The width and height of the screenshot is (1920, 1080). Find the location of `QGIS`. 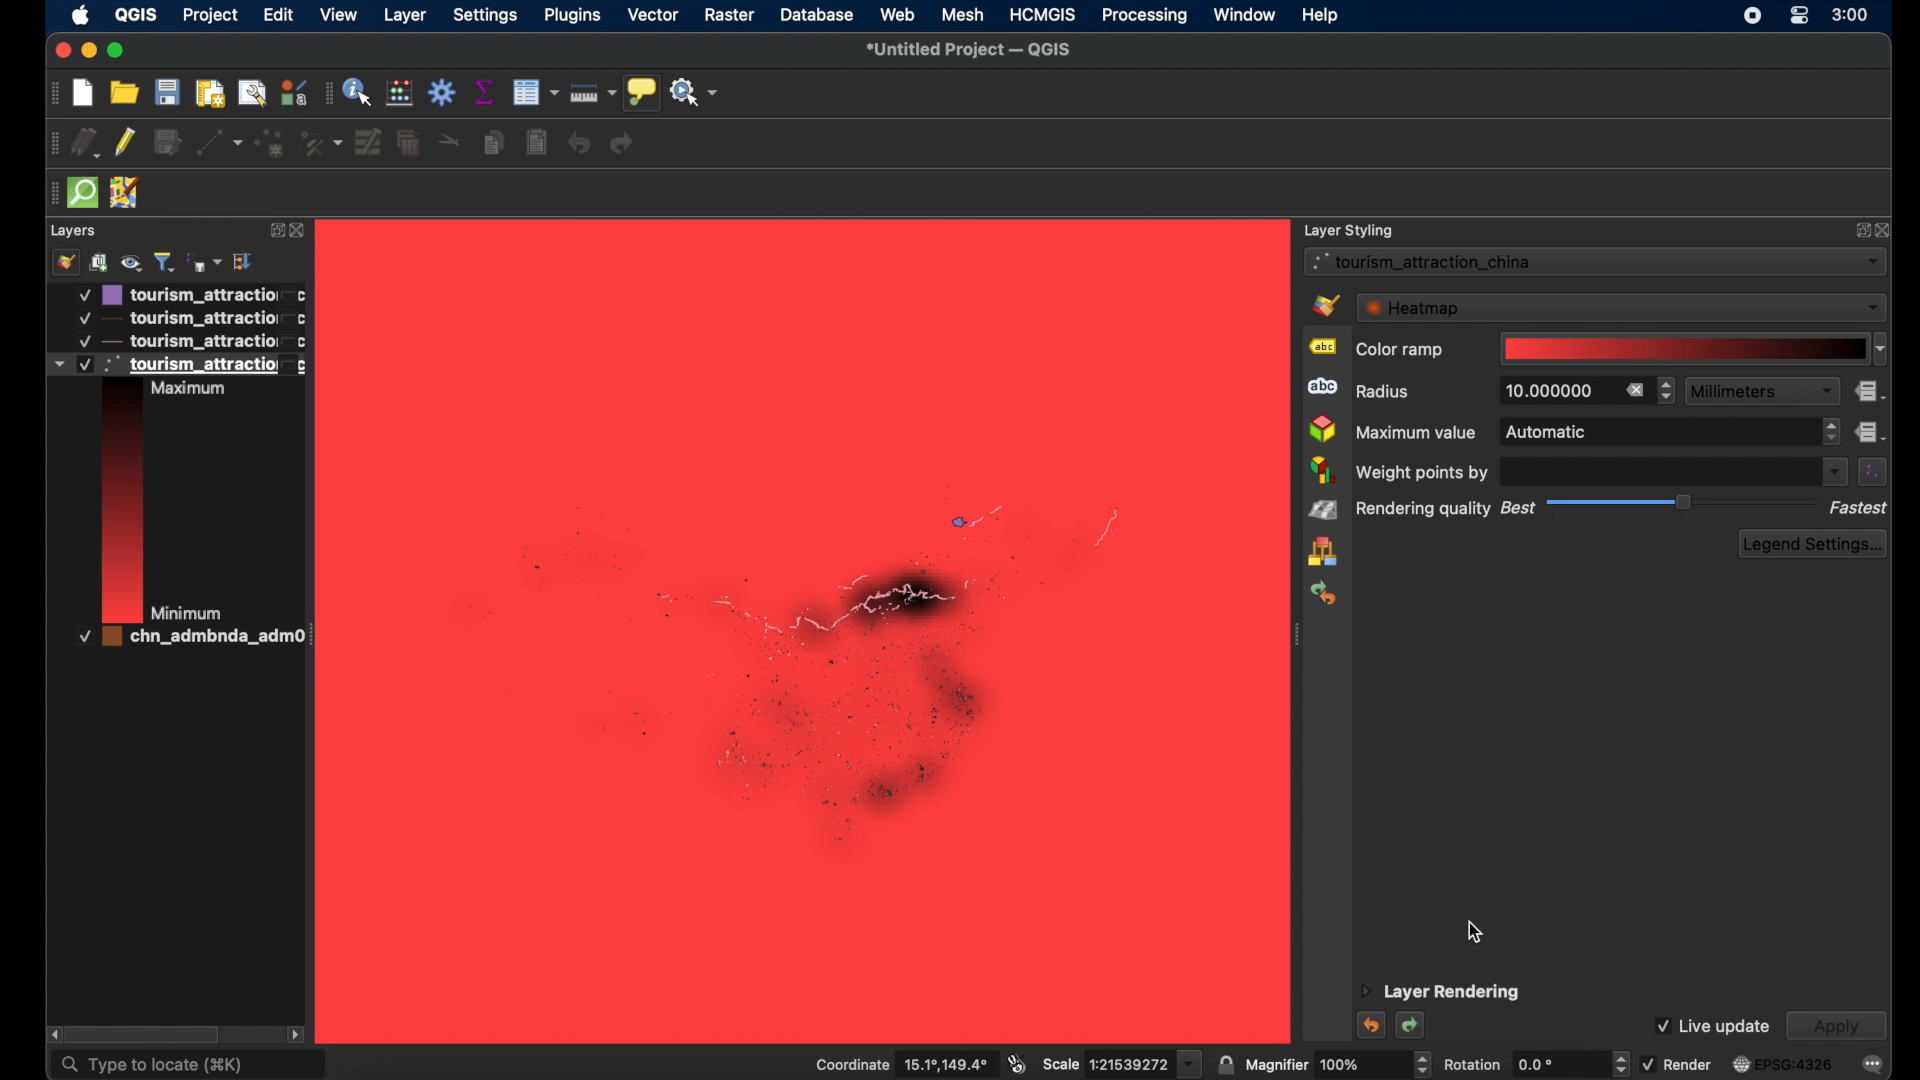

QGIS is located at coordinates (135, 15).